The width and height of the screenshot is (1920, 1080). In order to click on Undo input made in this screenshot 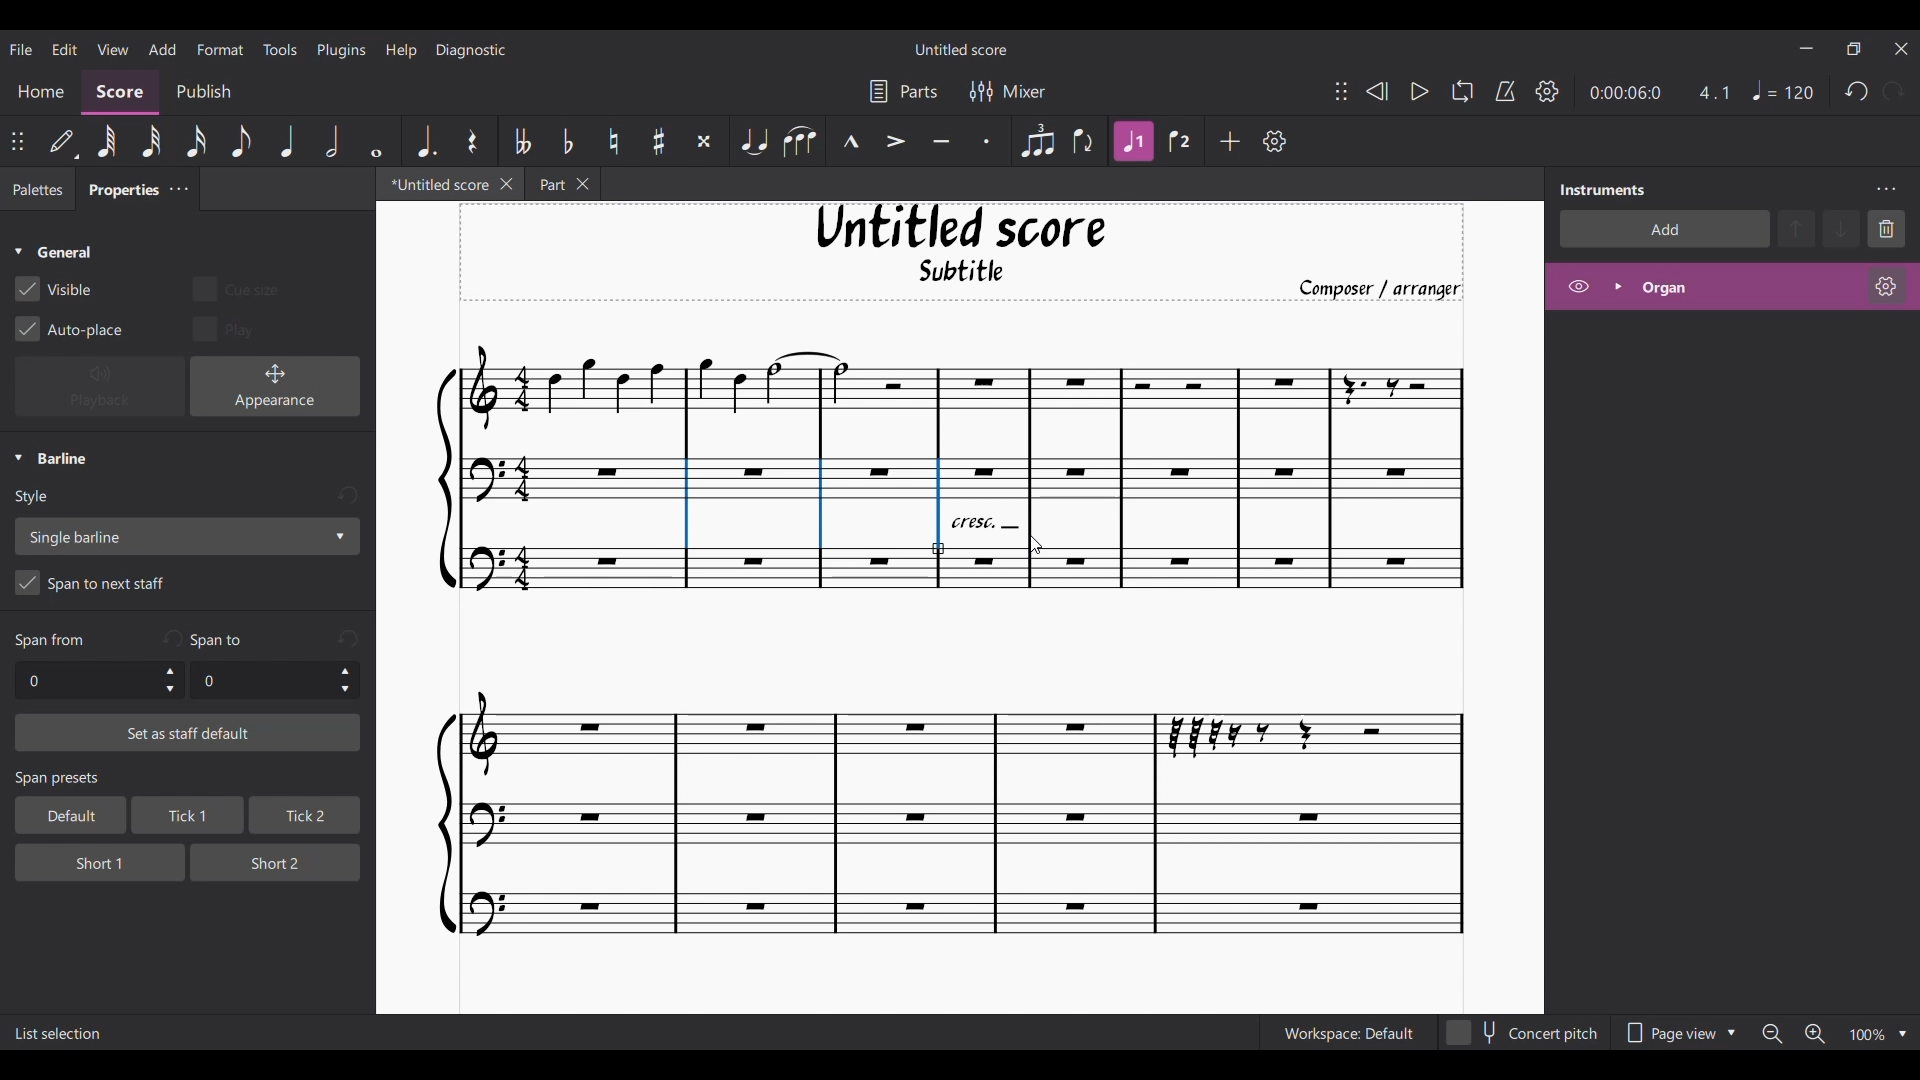, I will do `click(171, 638)`.